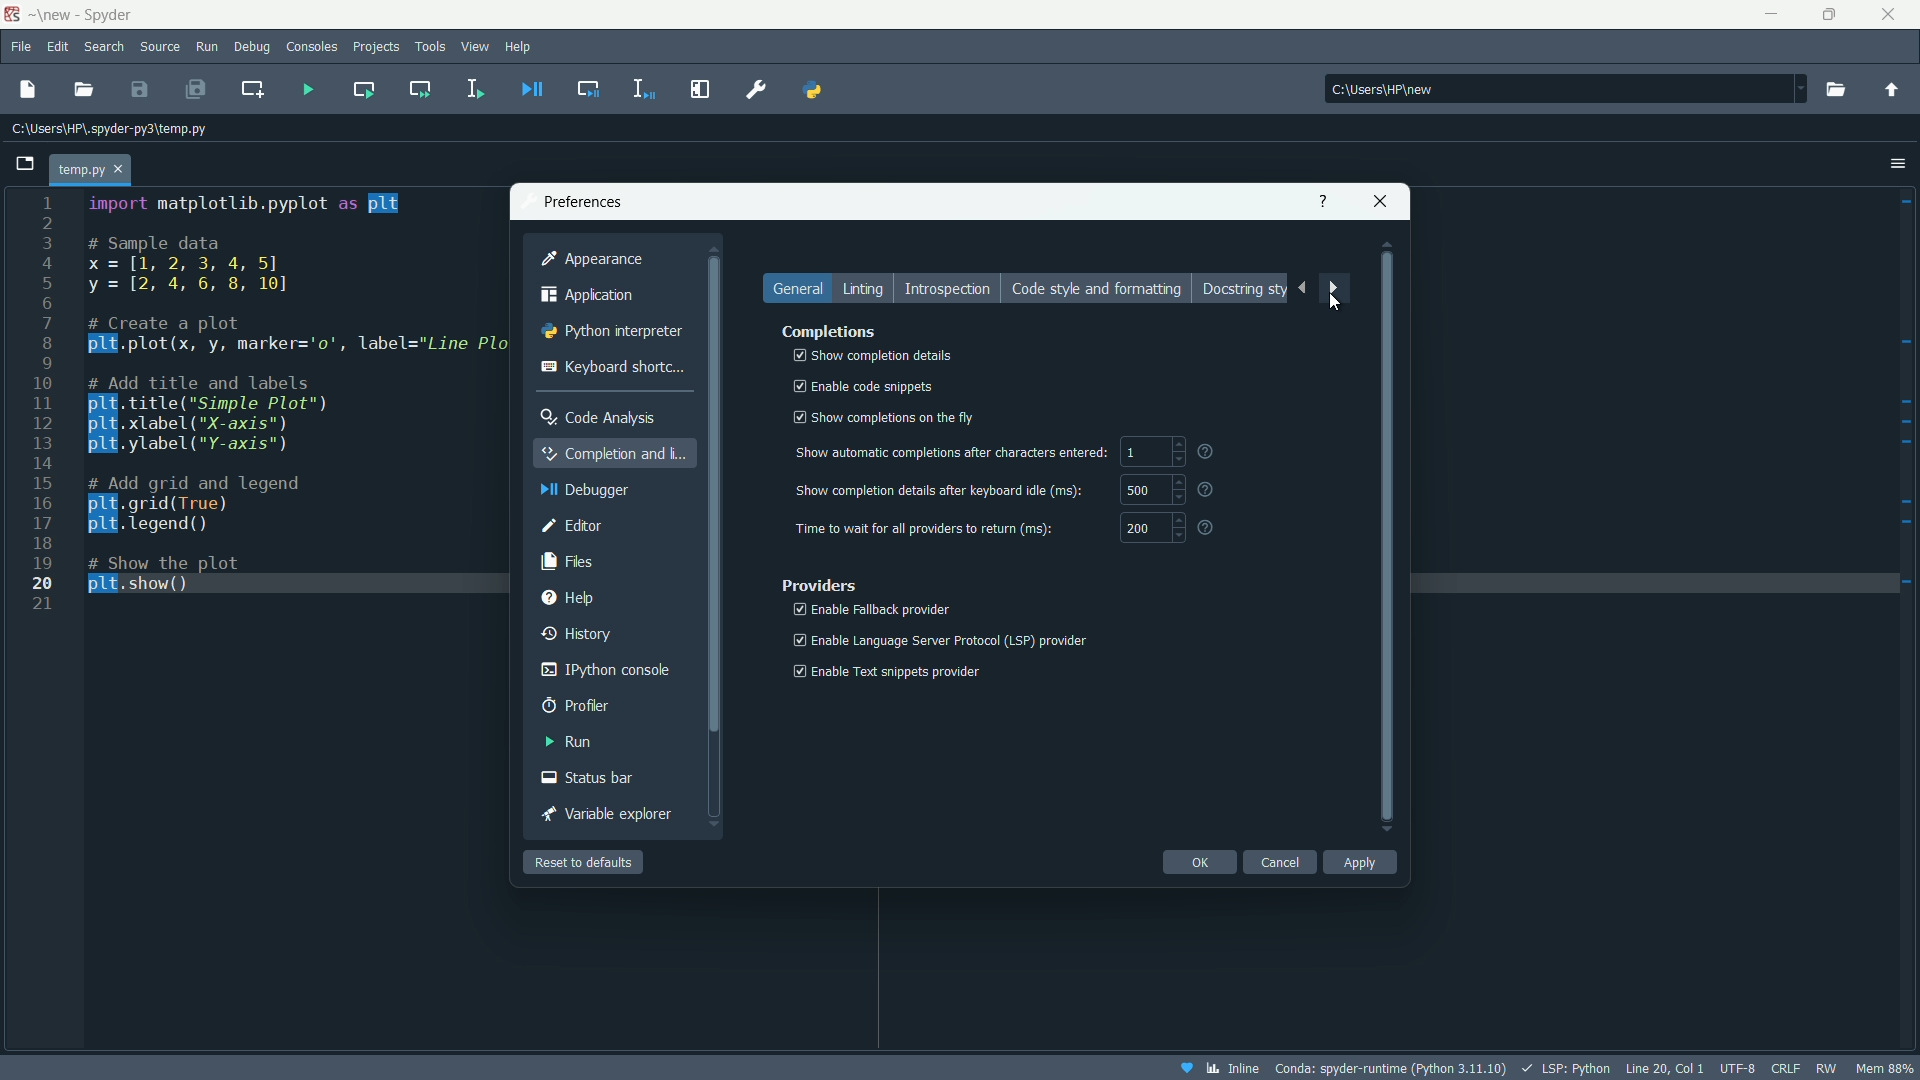 The image size is (1920, 1080). I want to click on file encoding, so click(1737, 1068).